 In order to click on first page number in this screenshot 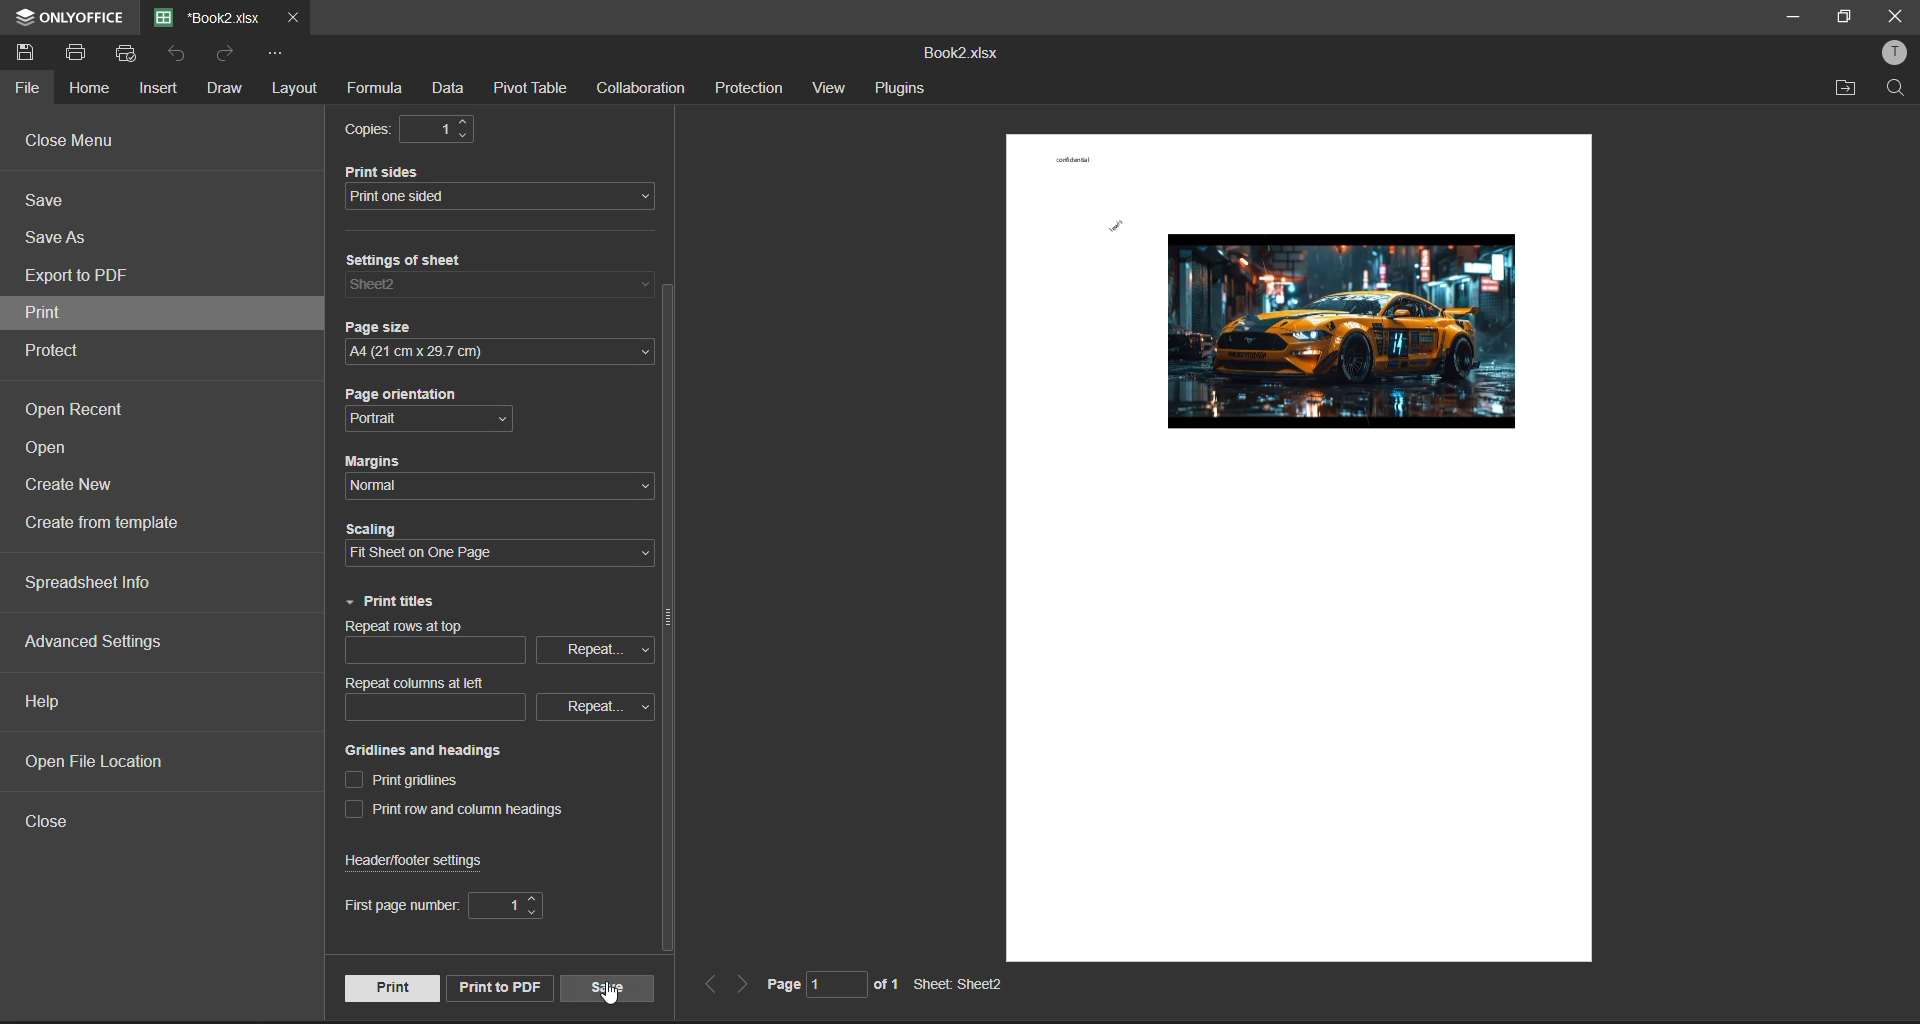, I will do `click(443, 907)`.